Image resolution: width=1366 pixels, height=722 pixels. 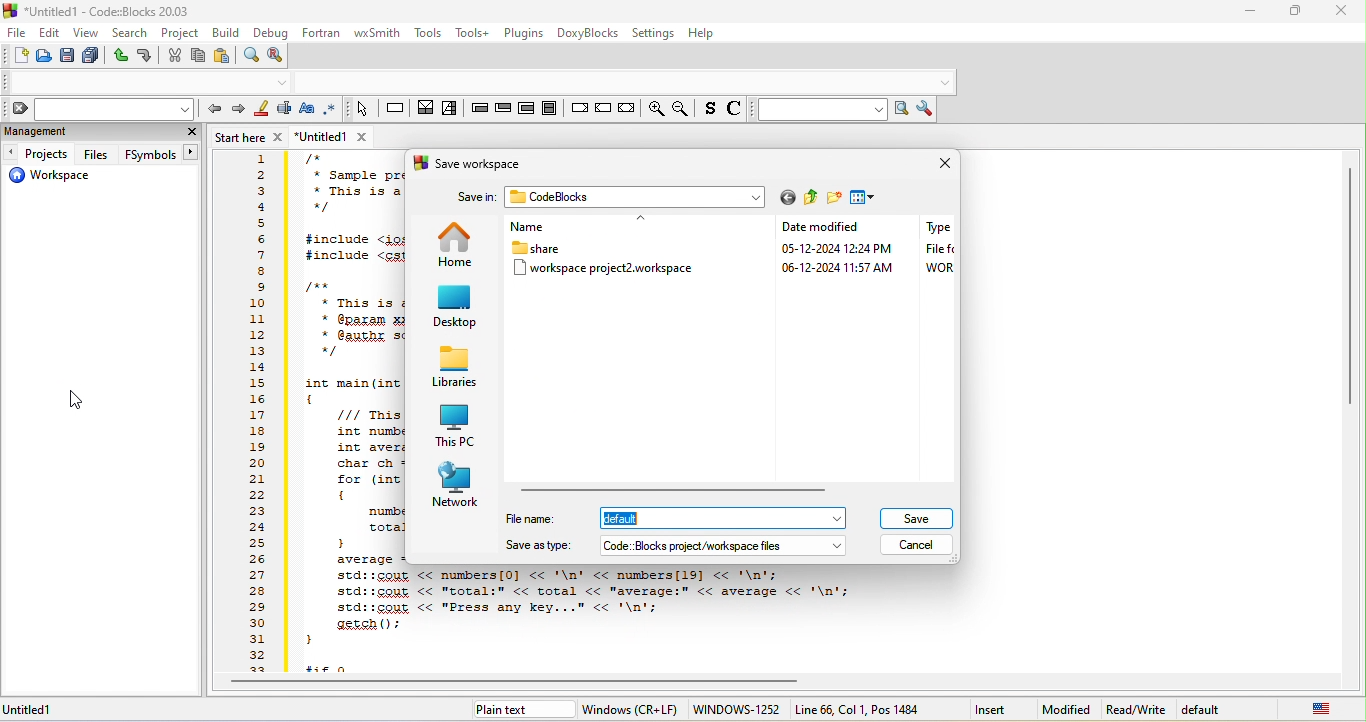 What do you see at coordinates (602, 106) in the screenshot?
I see `continue` at bounding box center [602, 106].